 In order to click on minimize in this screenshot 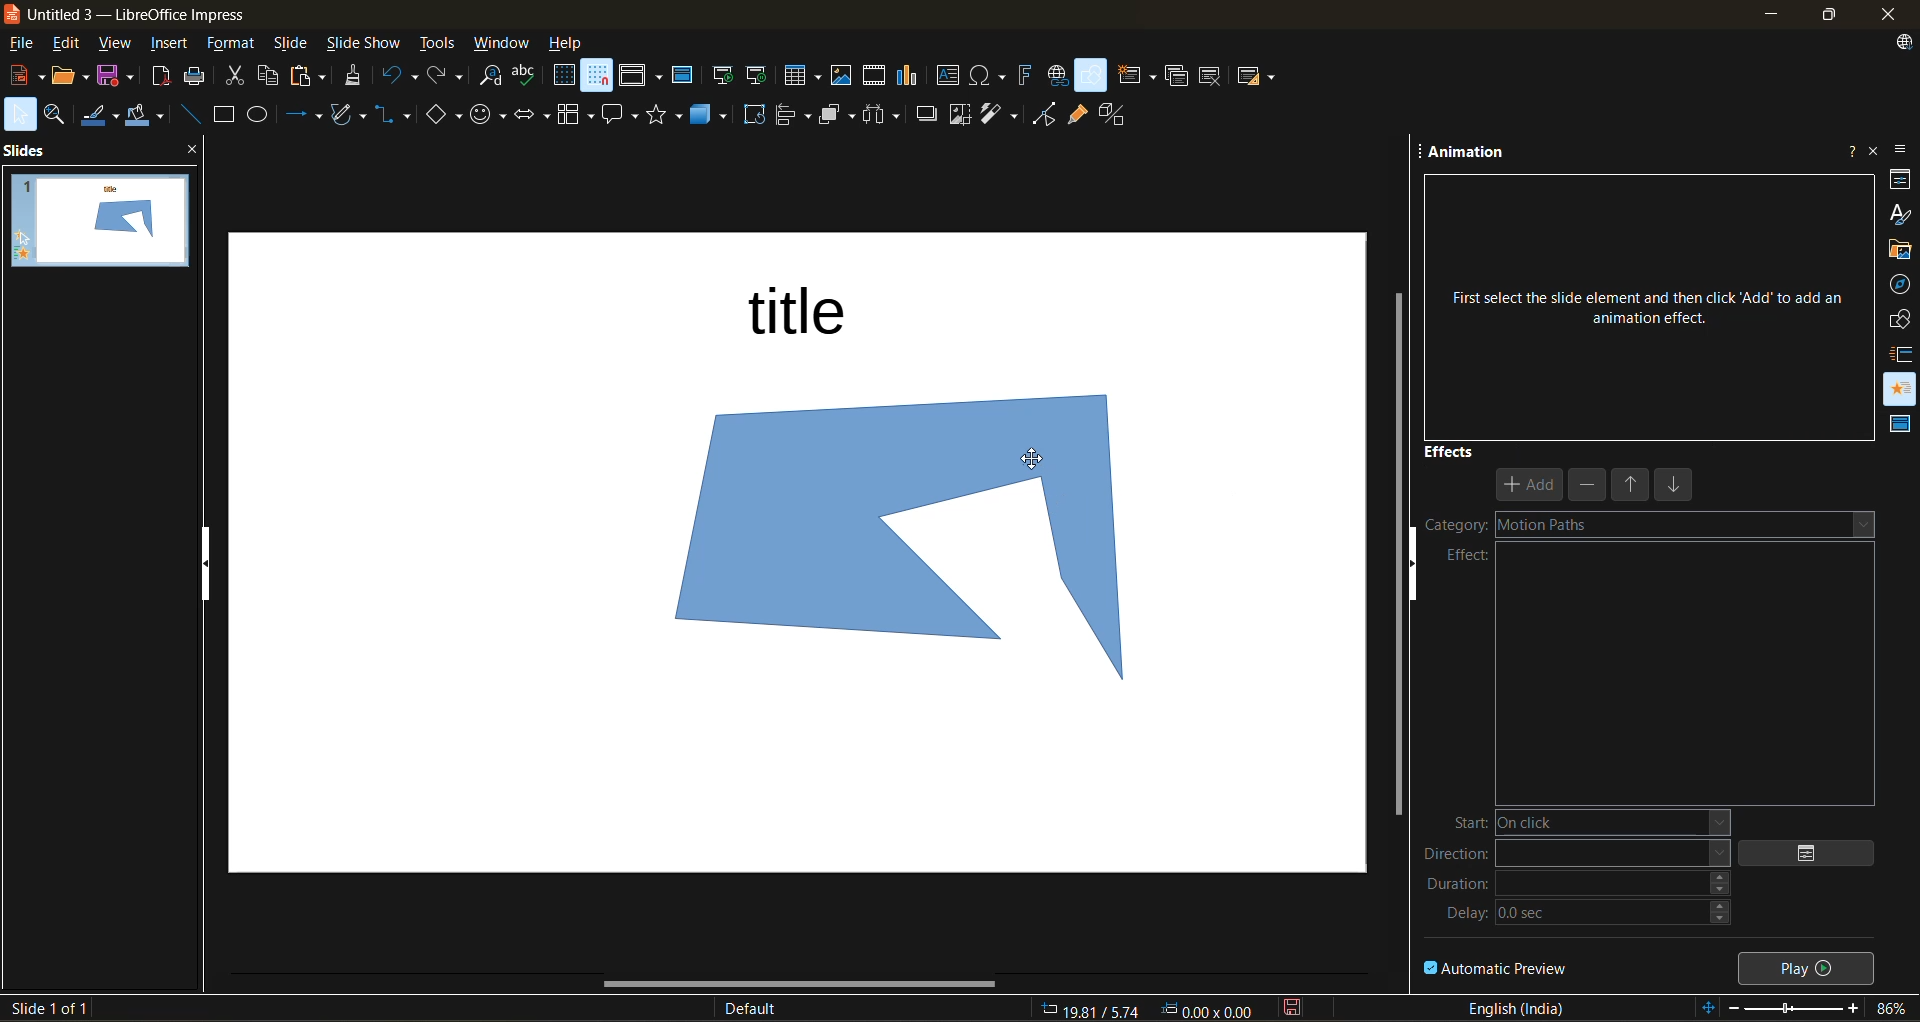, I will do `click(1767, 17)`.